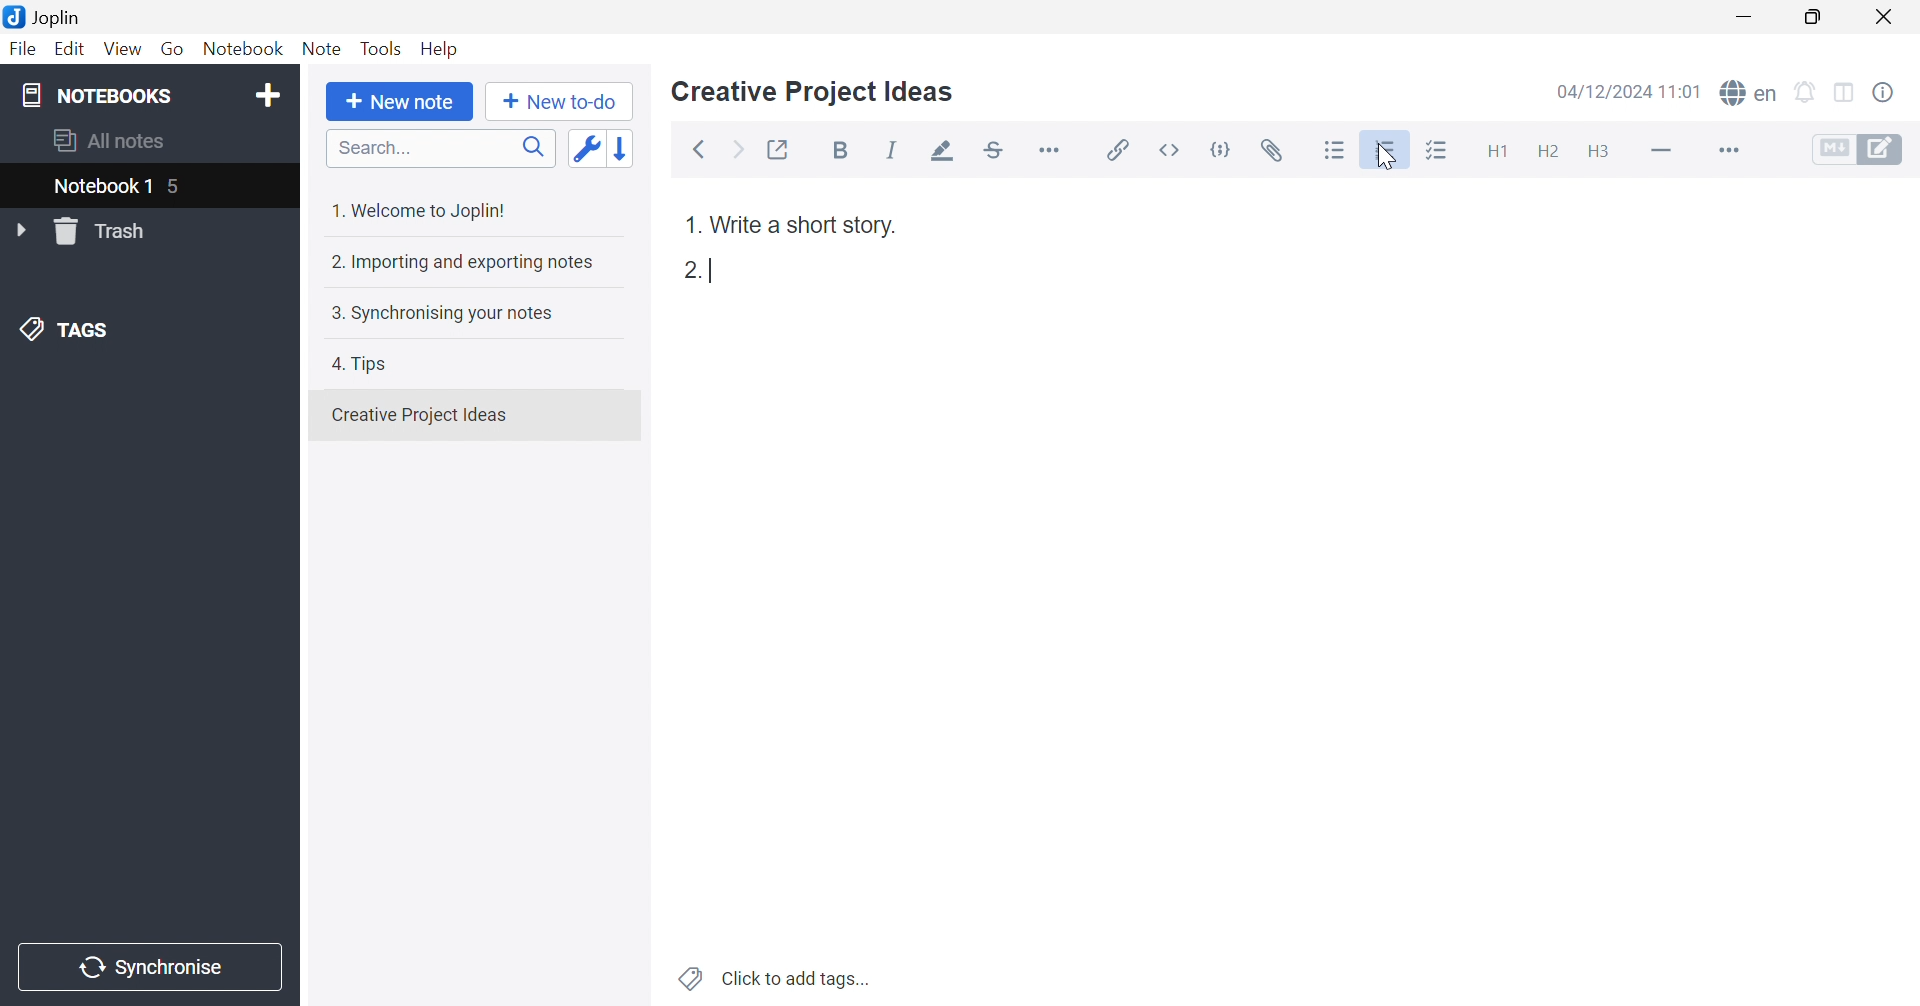 This screenshot has height=1006, width=1920. I want to click on Search, so click(441, 150).